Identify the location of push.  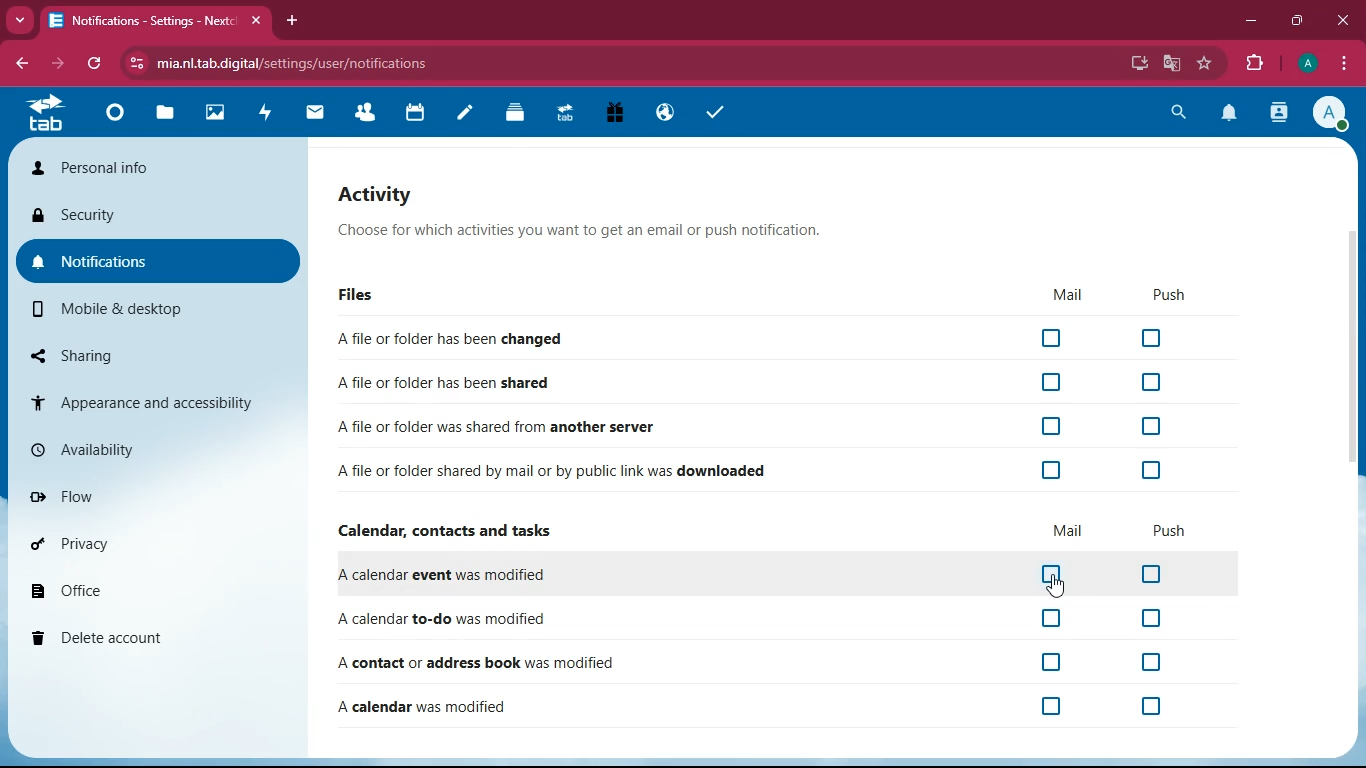
(1172, 295).